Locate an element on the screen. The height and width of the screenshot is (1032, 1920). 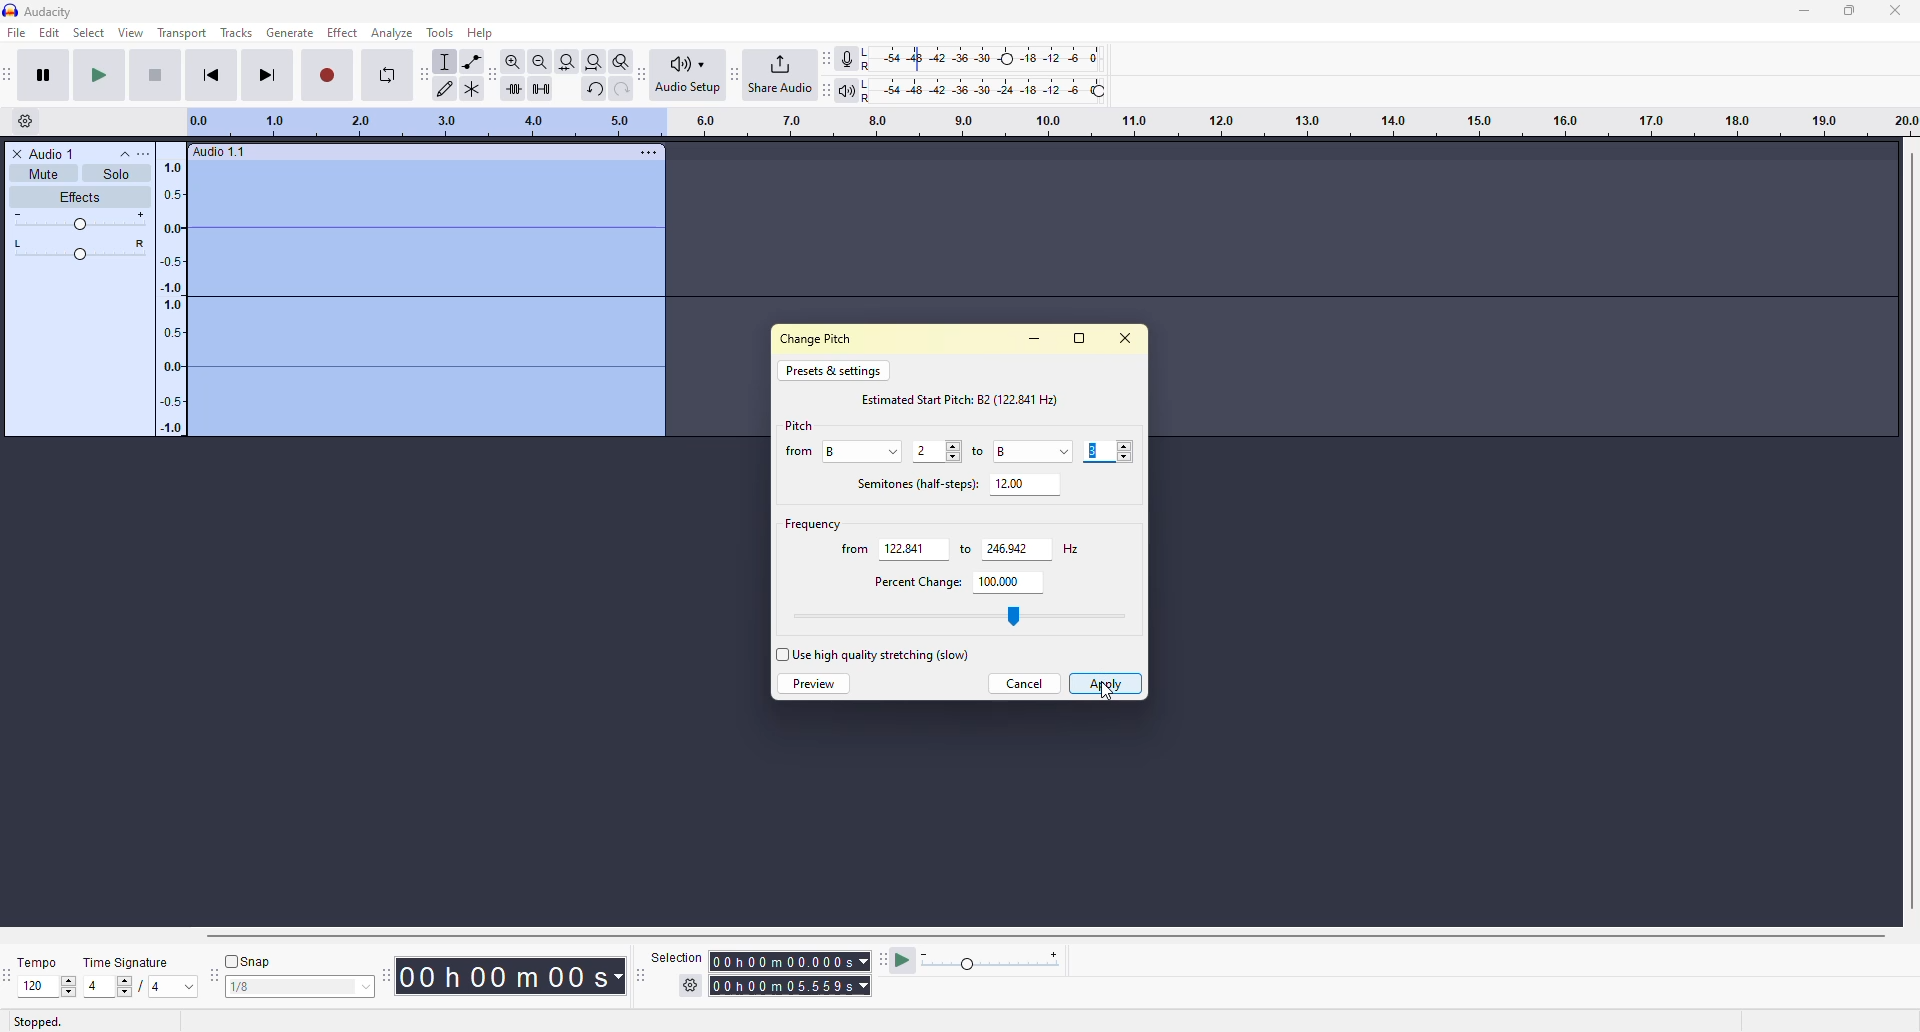
time is located at coordinates (788, 959).